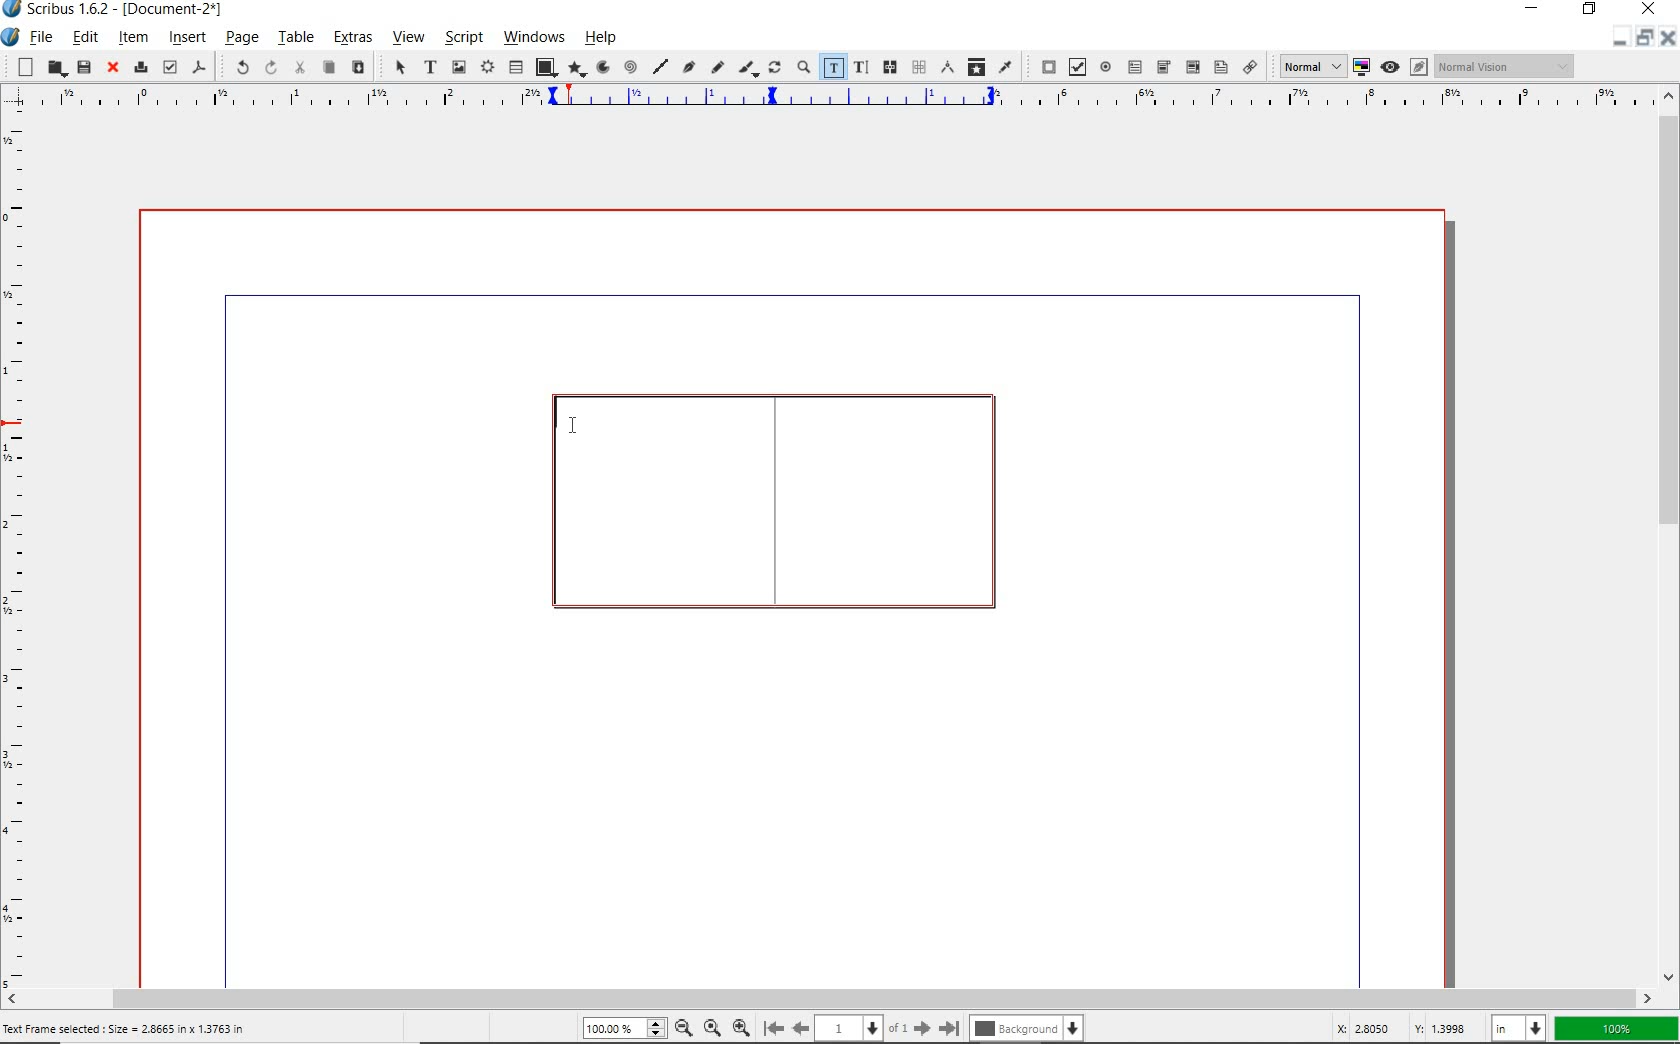  Describe the element at coordinates (950, 1025) in the screenshot. I see `go to last page` at that location.